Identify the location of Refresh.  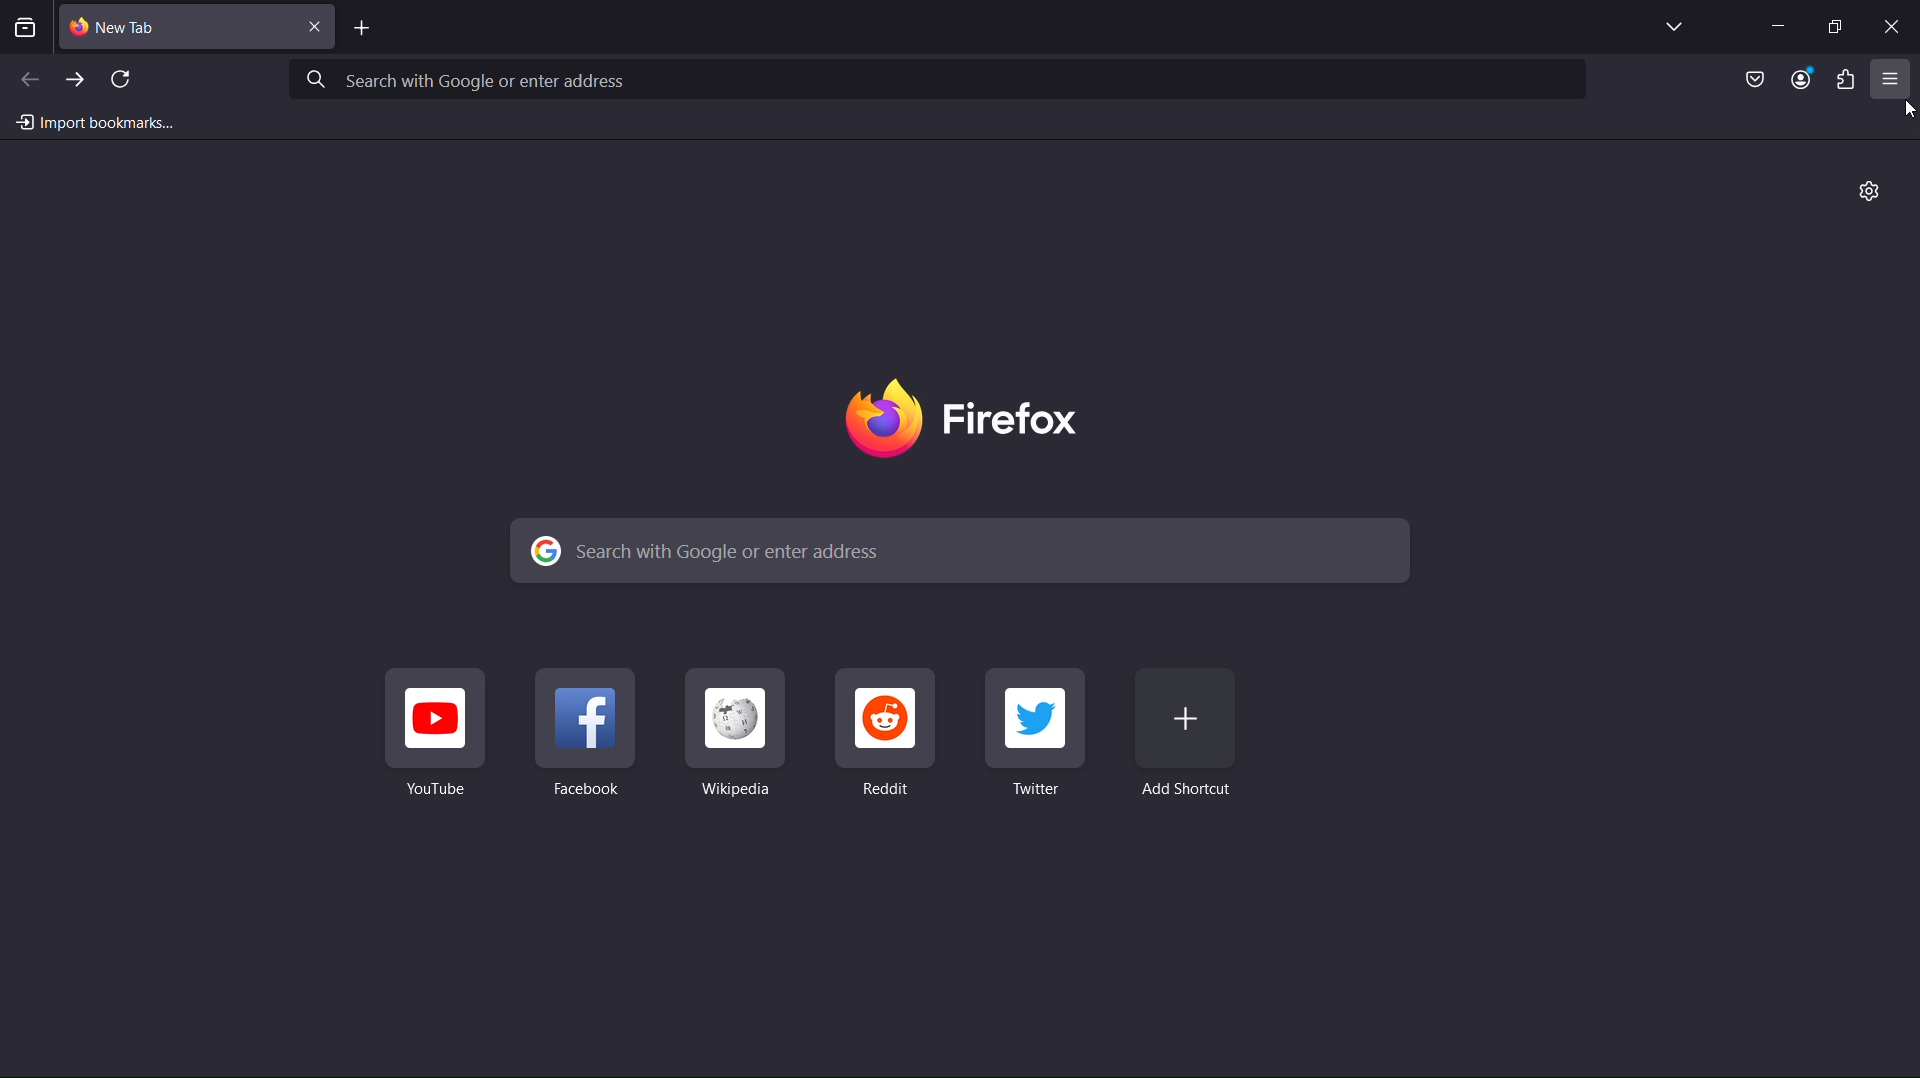
(129, 81).